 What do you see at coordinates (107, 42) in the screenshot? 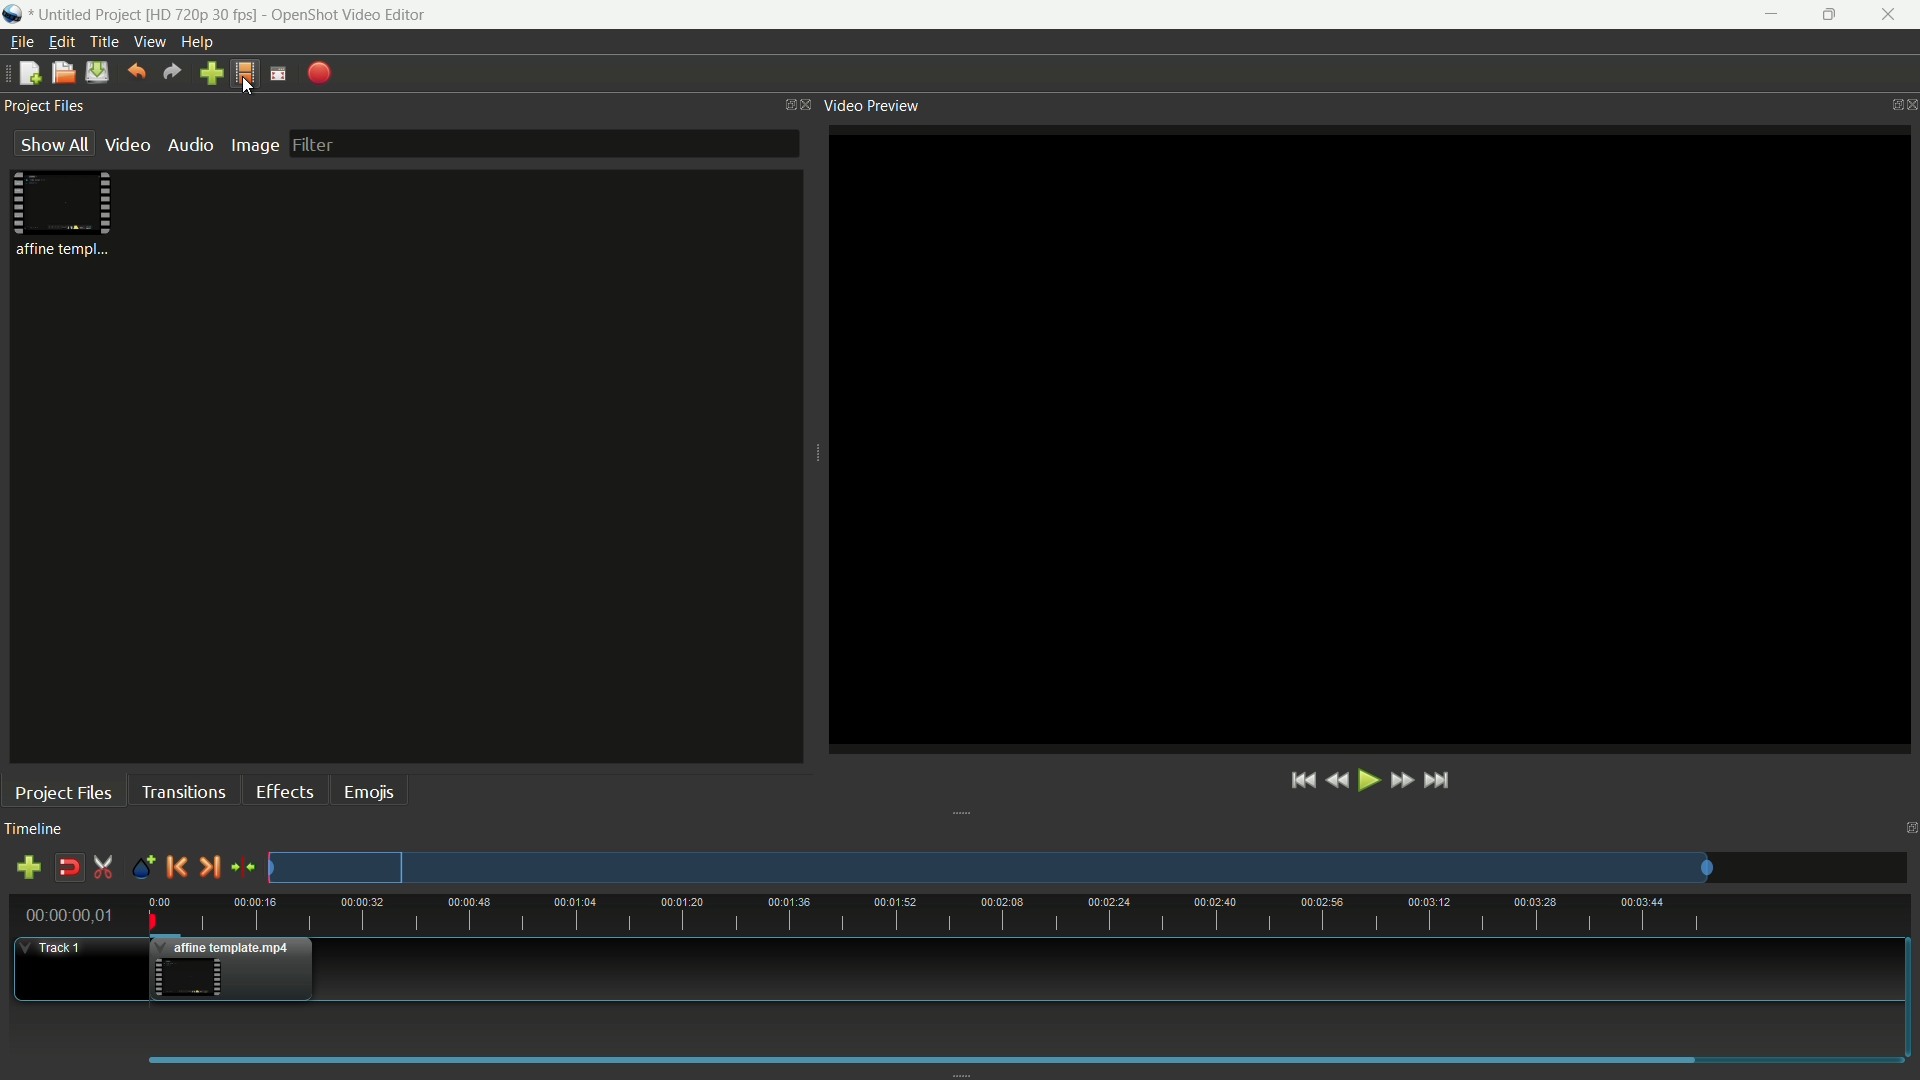
I see `title menu` at bounding box center [107, 42].